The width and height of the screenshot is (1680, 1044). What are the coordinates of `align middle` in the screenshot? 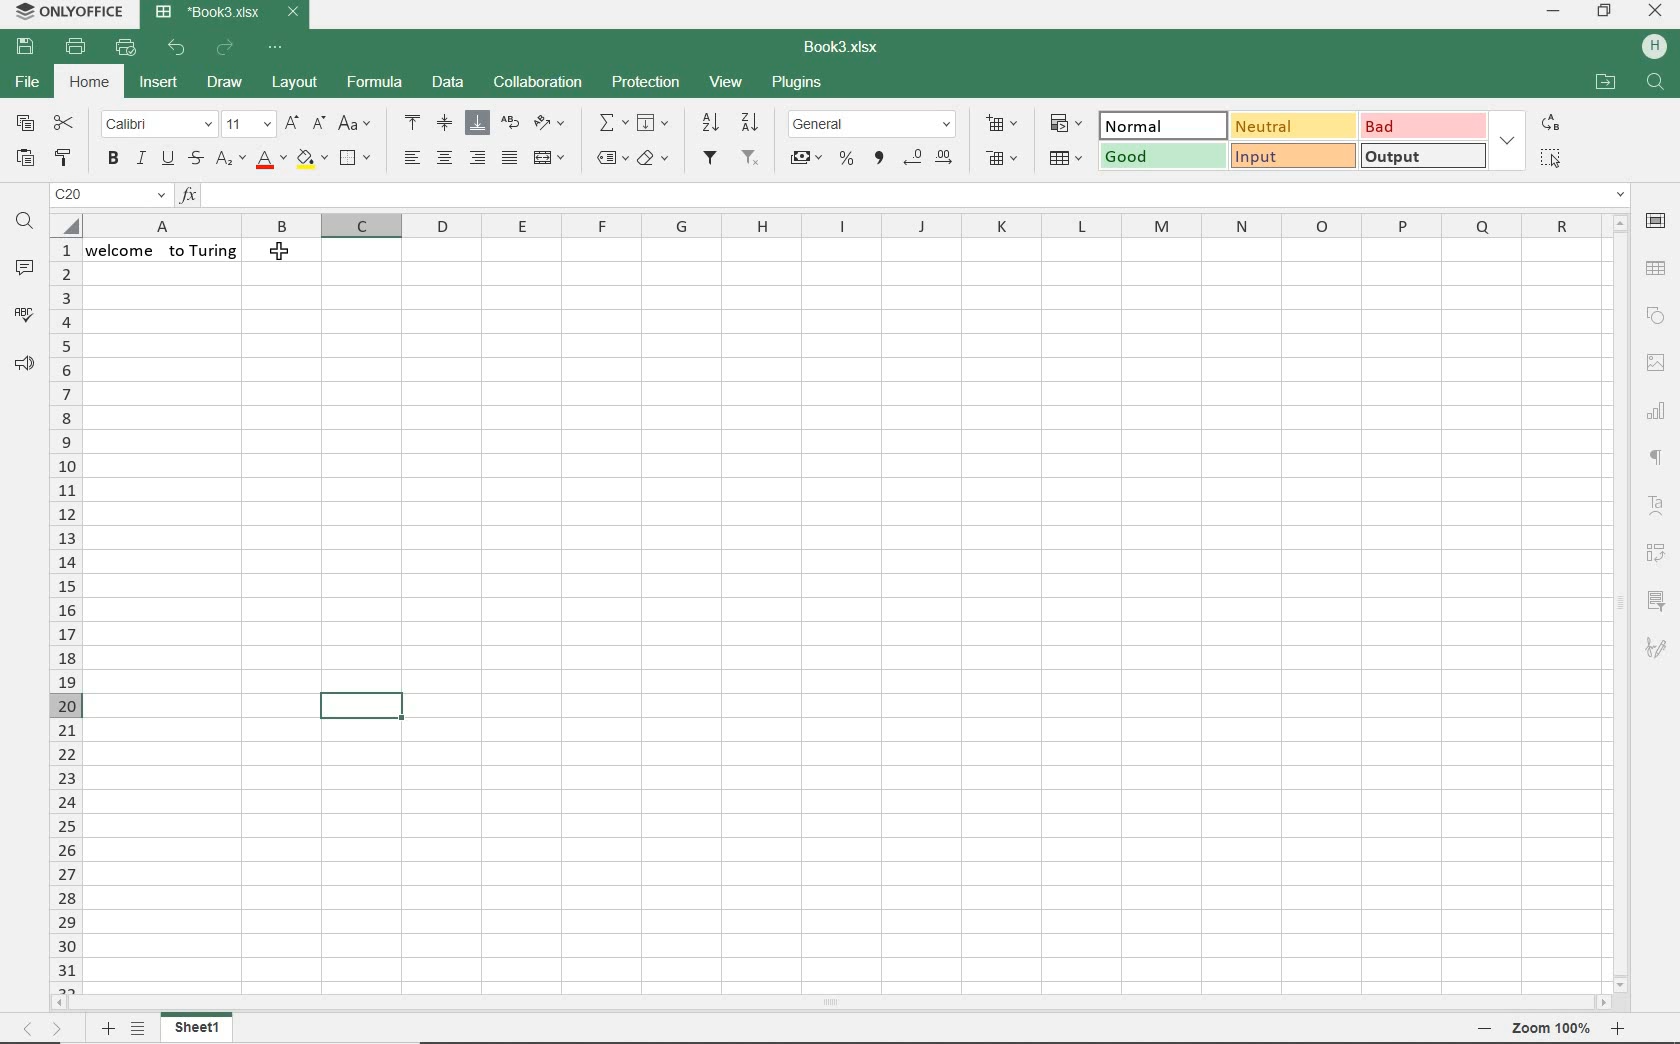 It's located at (444, 123).